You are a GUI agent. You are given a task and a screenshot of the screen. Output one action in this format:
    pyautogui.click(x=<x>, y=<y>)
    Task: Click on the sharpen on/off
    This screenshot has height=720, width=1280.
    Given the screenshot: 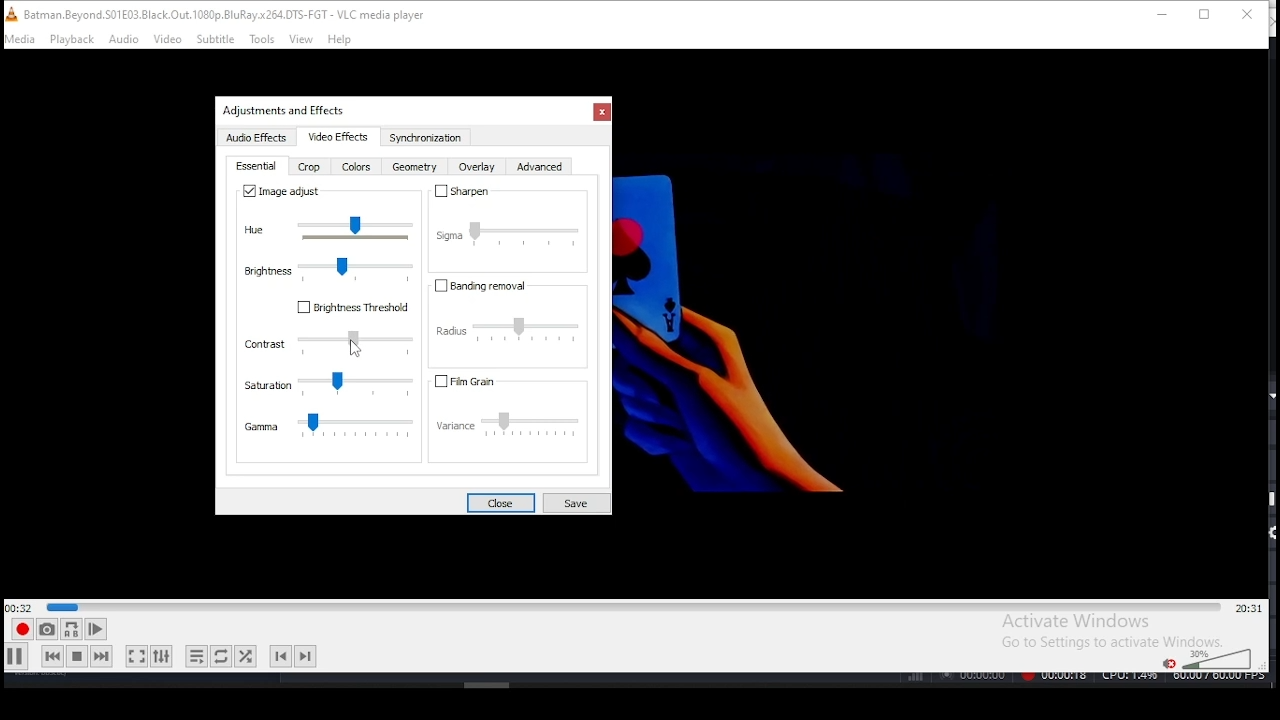 What is the action you would take?
    pyautogui.click(x=460, y=191)
    